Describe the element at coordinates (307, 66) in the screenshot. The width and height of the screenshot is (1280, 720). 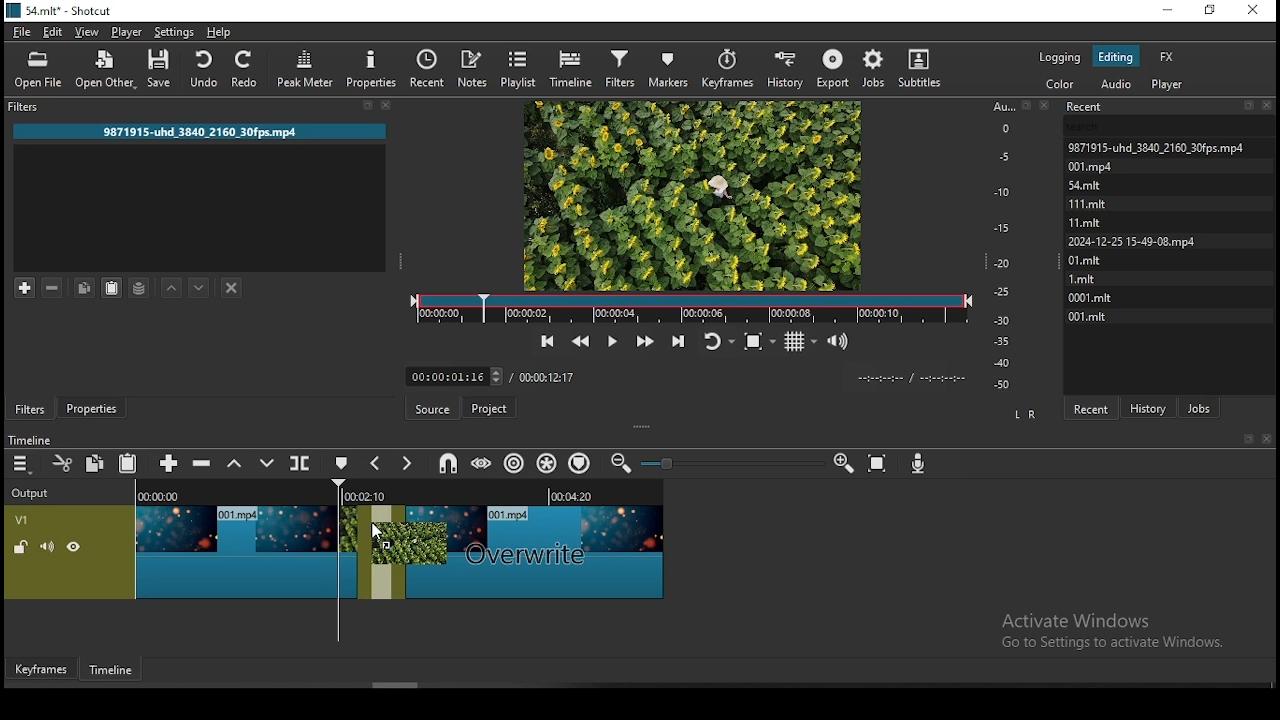
I see `peak meter` at that location.